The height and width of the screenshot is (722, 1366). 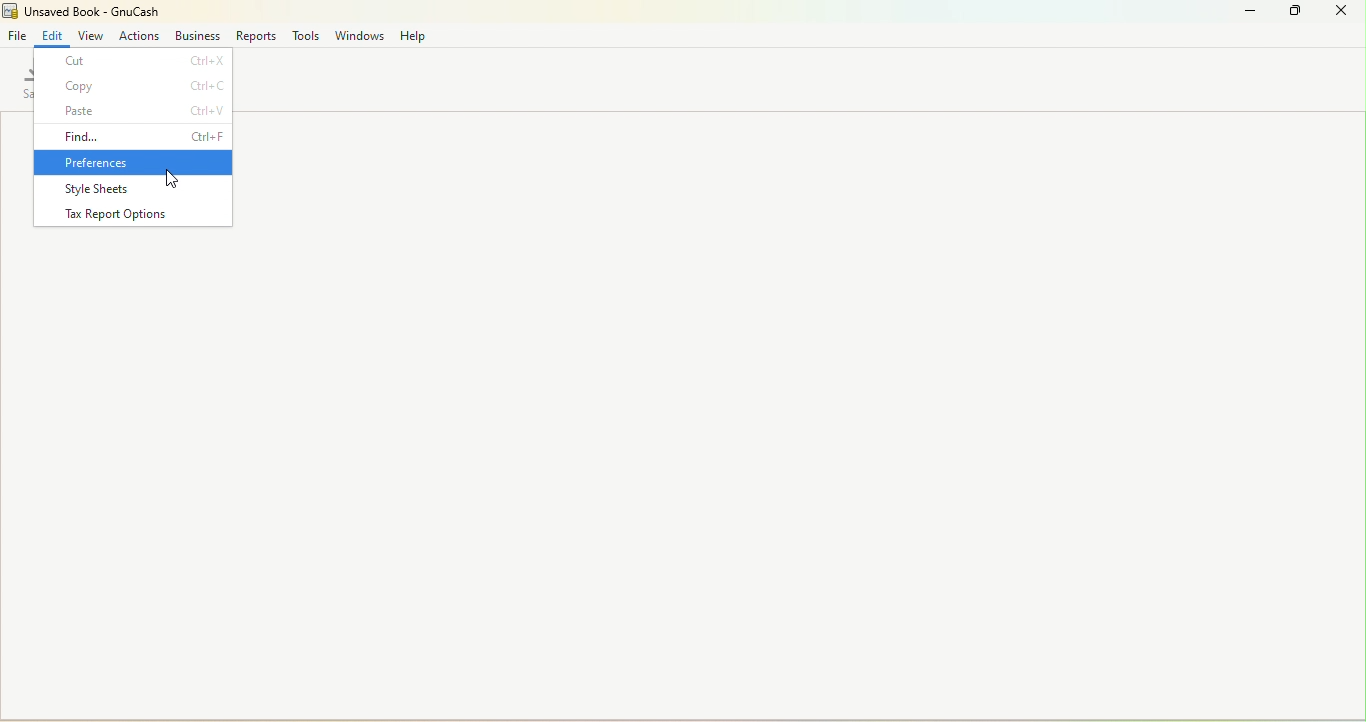 What do you see at coordinates (416, 33) in the screenshot?
I see `Help` at bounding box center [416, 33].